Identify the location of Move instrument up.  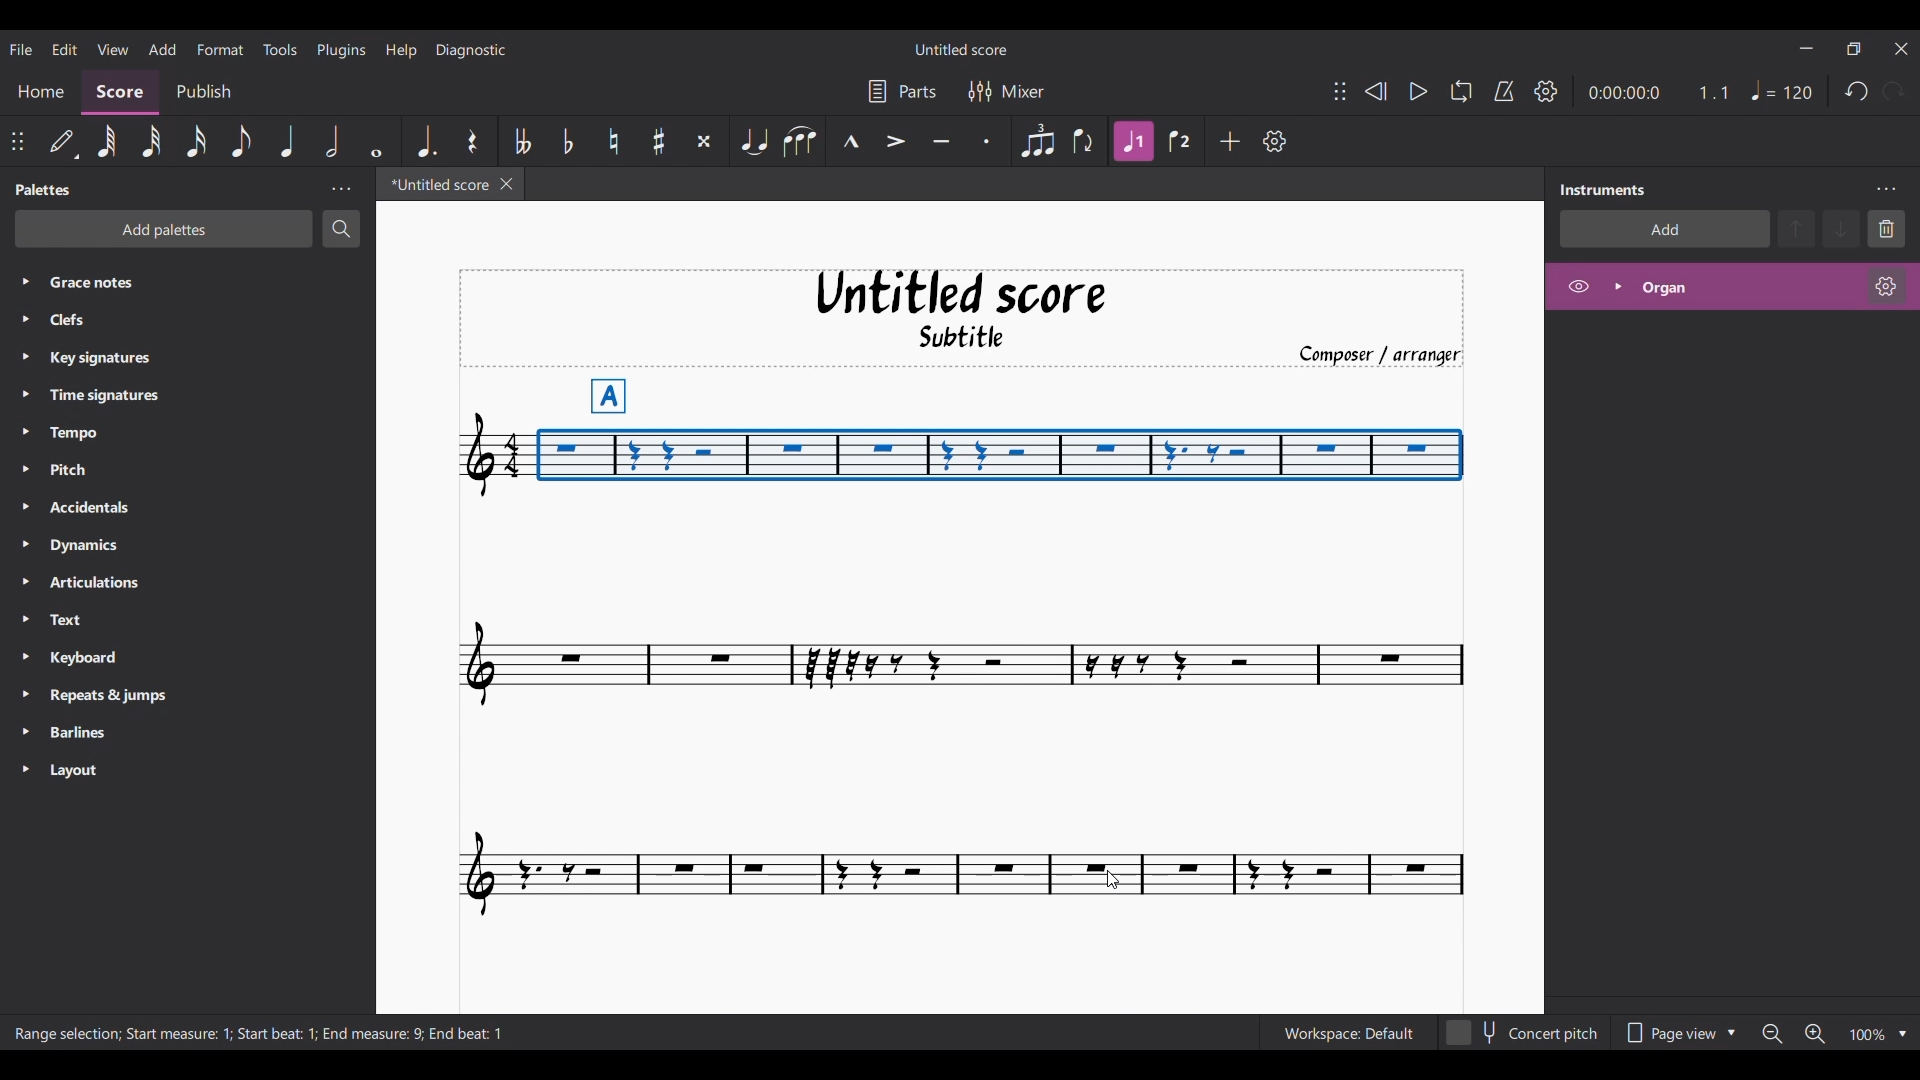
(1797, 228).